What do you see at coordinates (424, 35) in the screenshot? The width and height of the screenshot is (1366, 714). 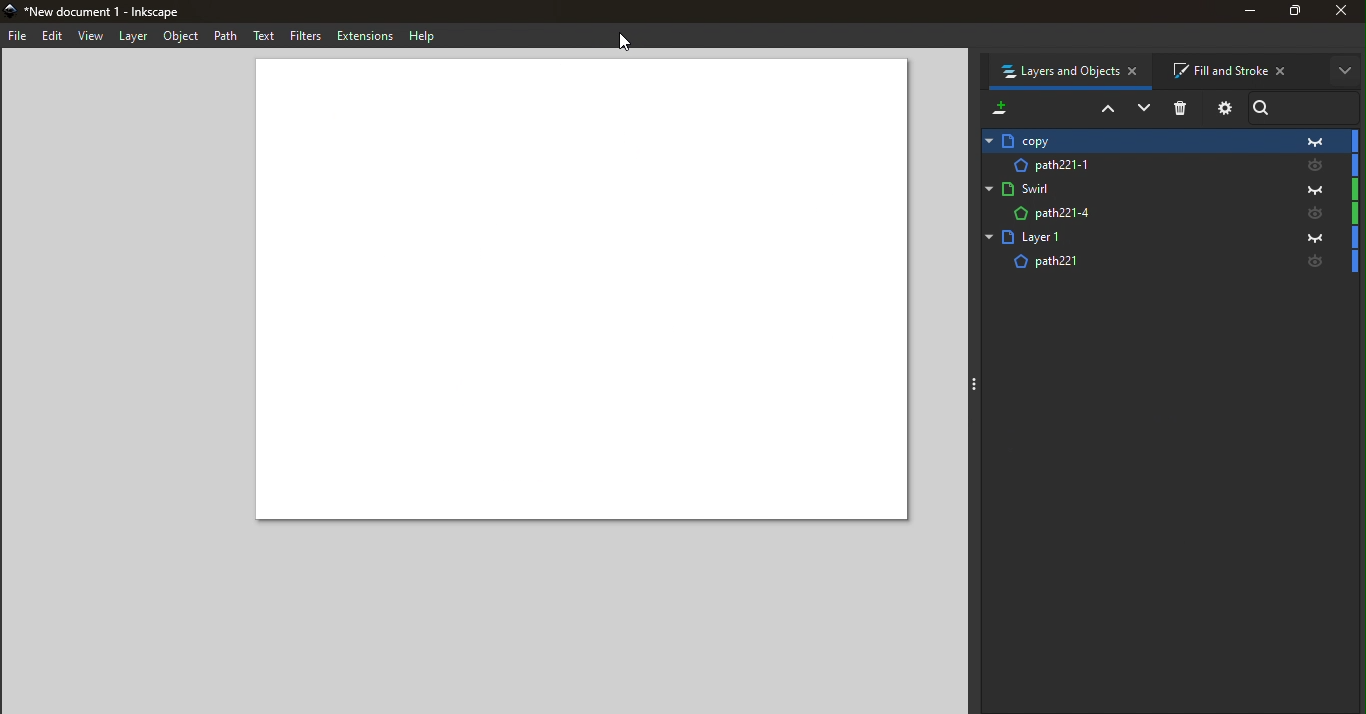 I see `Help` at bounding box center [424, 35].